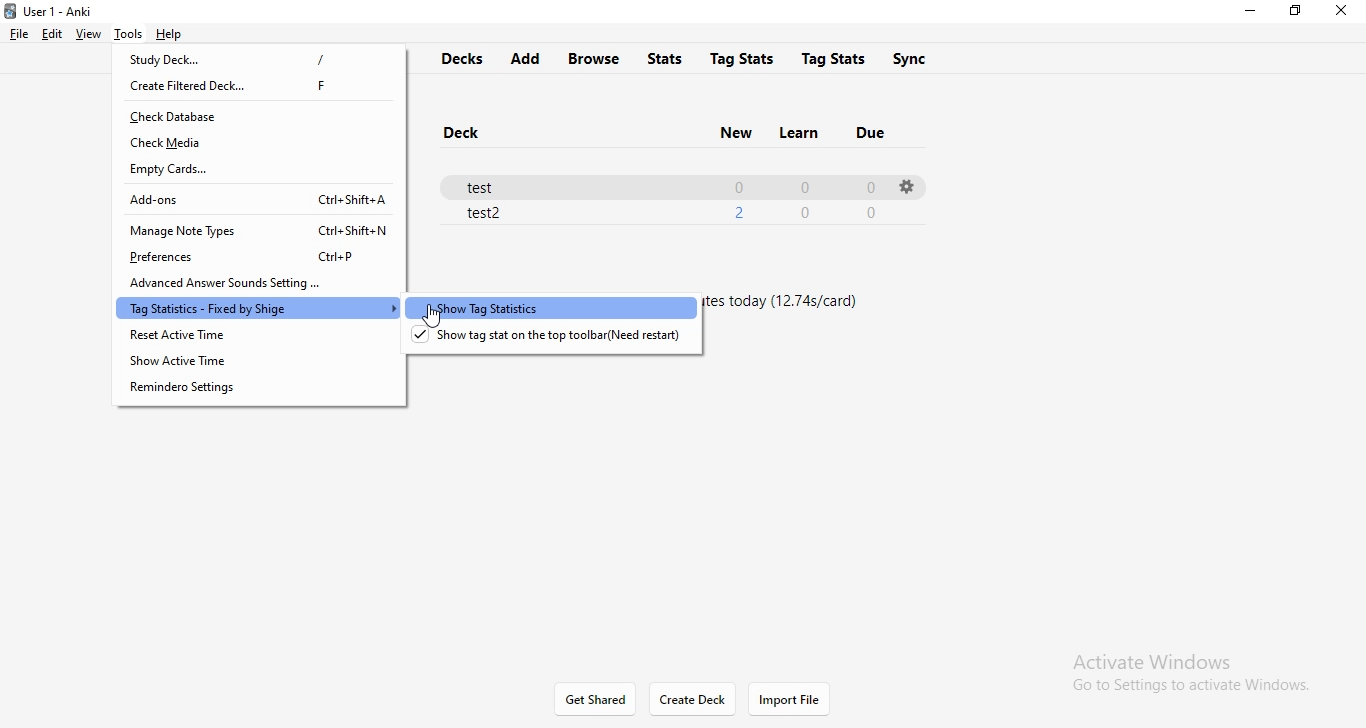  Describe the element at coordinates (791, 304) in the screenshot. I see `text1` at that location.